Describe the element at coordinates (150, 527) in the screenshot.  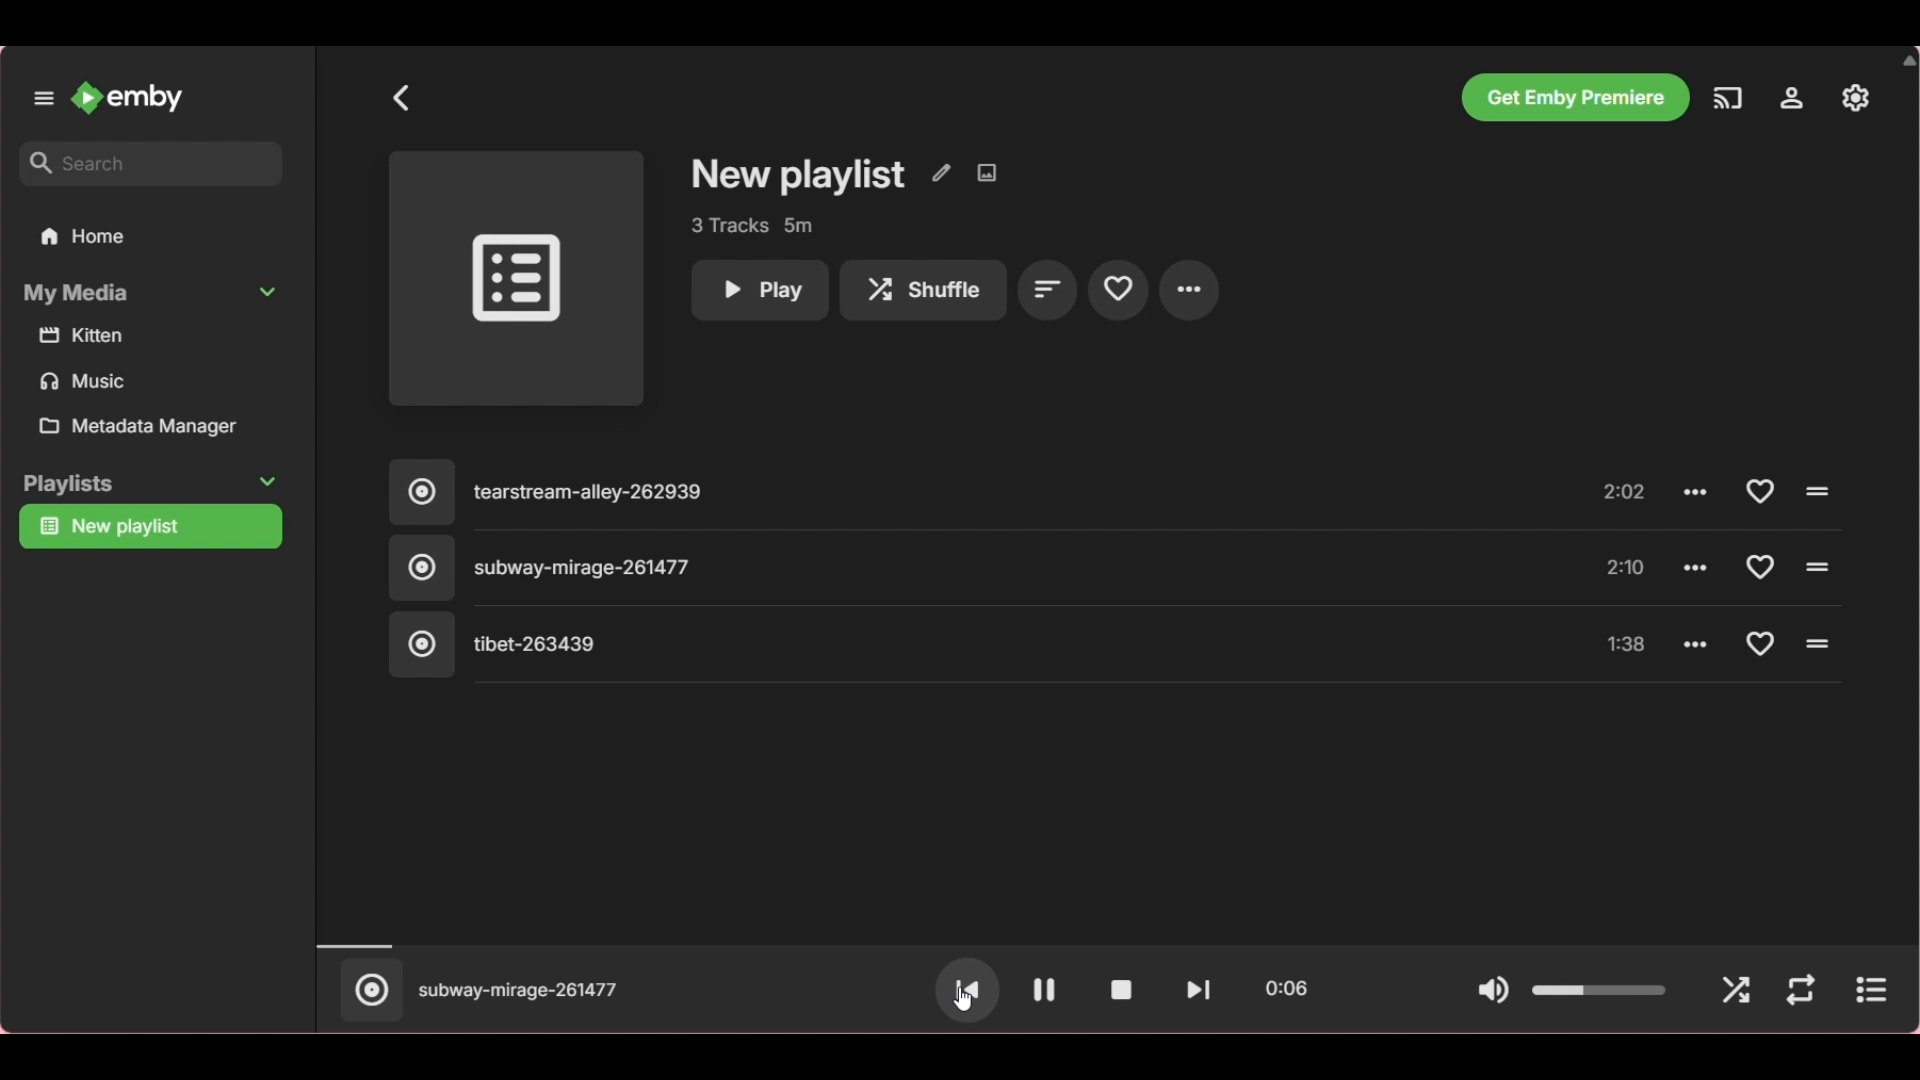
I see `Current playlist highlighted` at that location.